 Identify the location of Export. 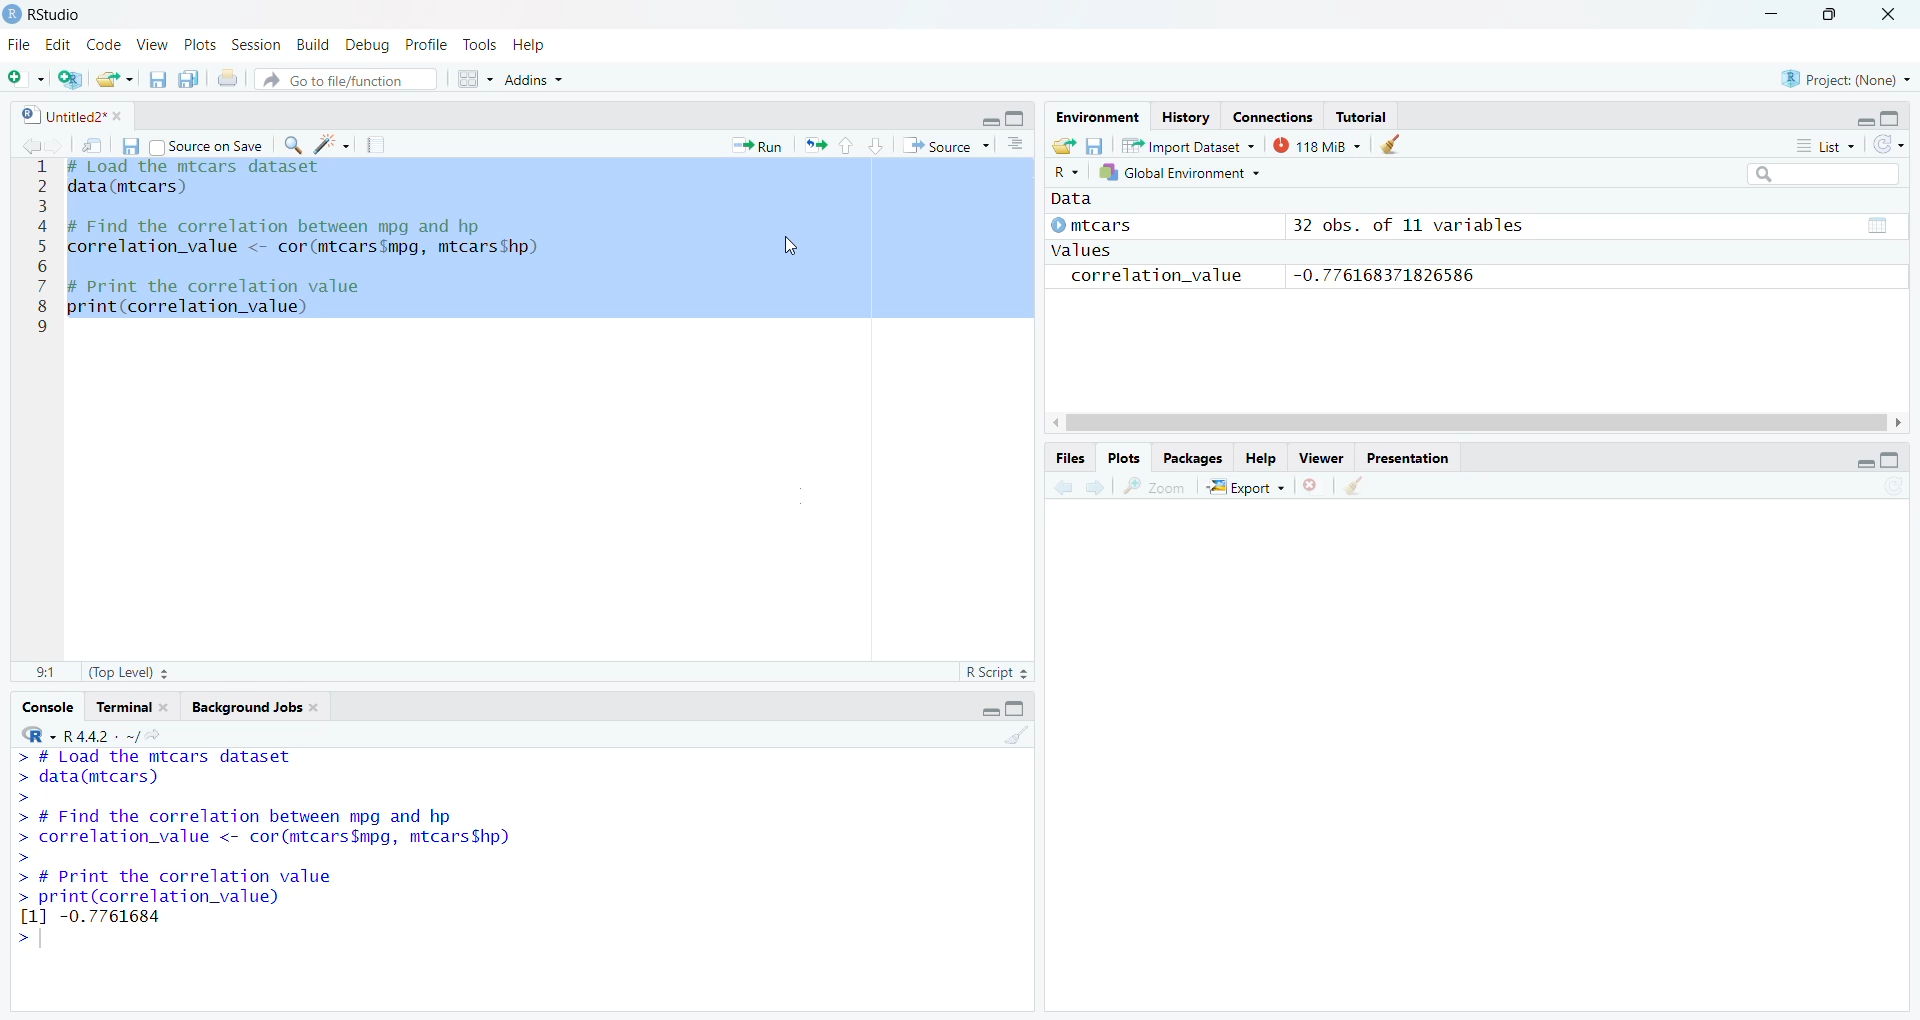
(1247, 484).